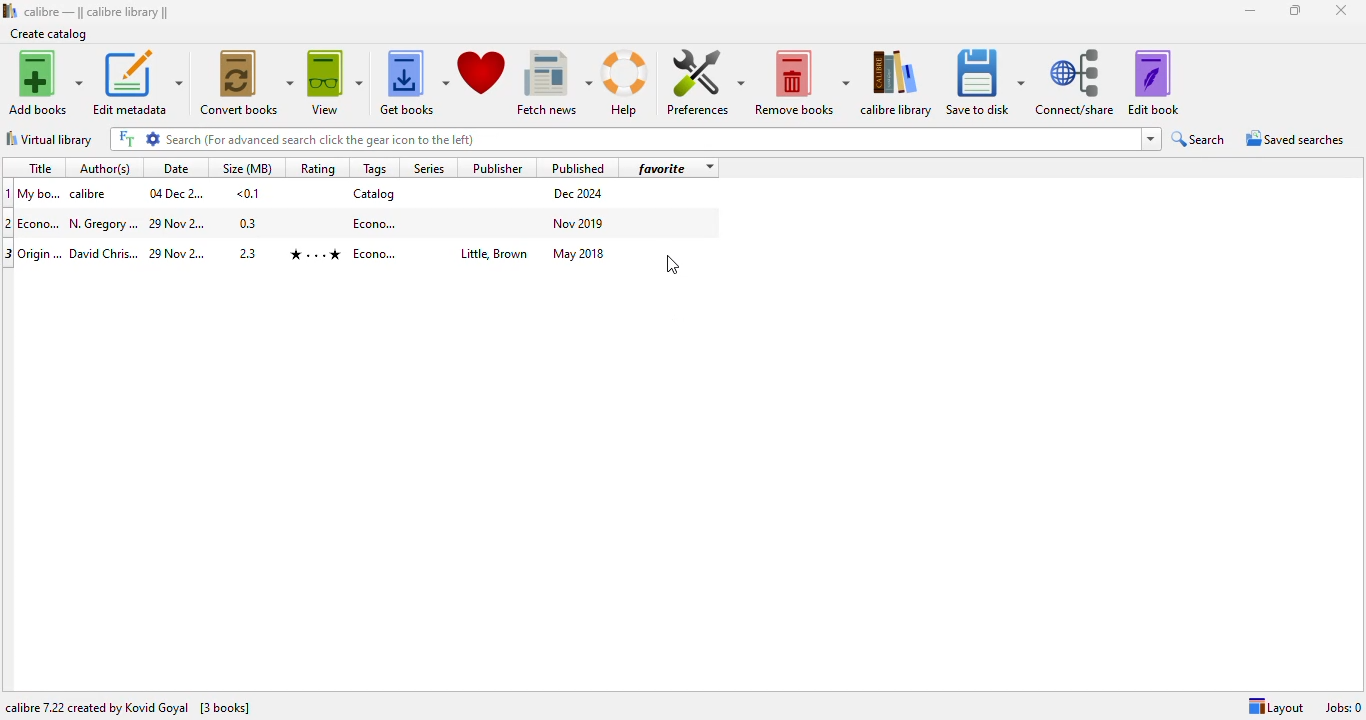 This screenshot has height=720, width=1366. What do you see at coordinates (49, 34) in the screenshot?
I see `create catalog` at bounding box center [49, 34].